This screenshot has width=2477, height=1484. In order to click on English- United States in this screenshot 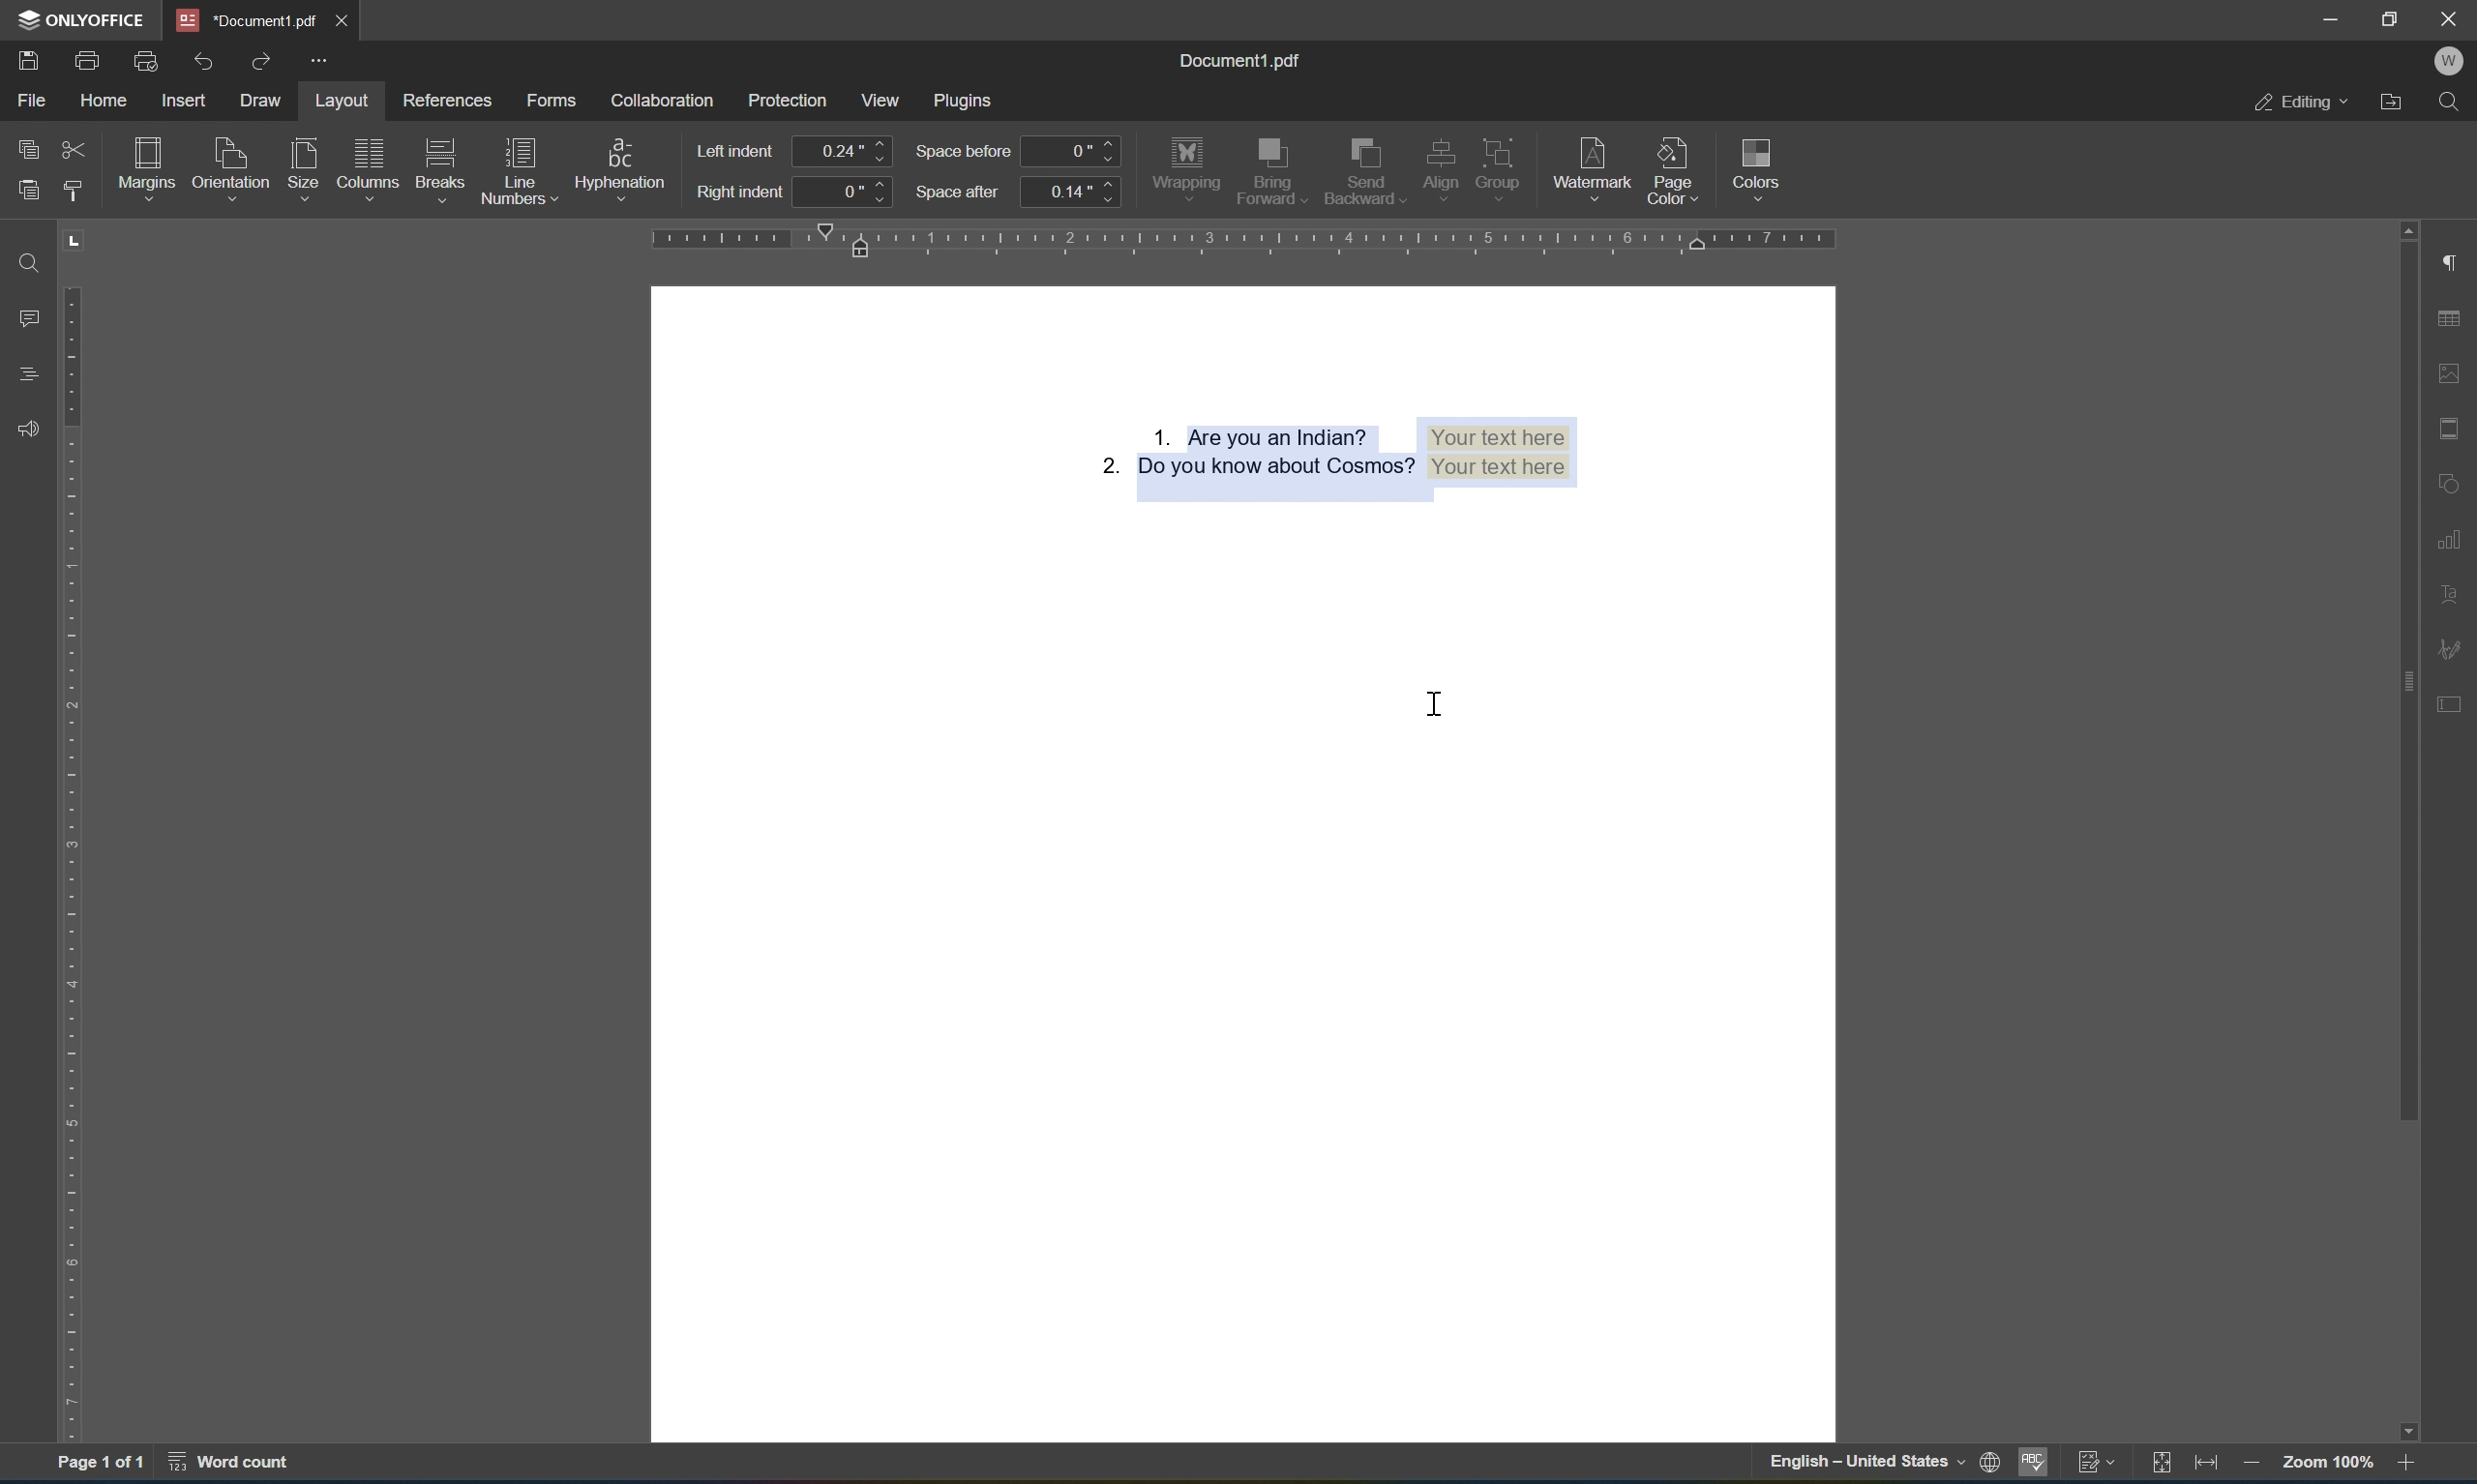, I will do `click(1880, 1464)`.